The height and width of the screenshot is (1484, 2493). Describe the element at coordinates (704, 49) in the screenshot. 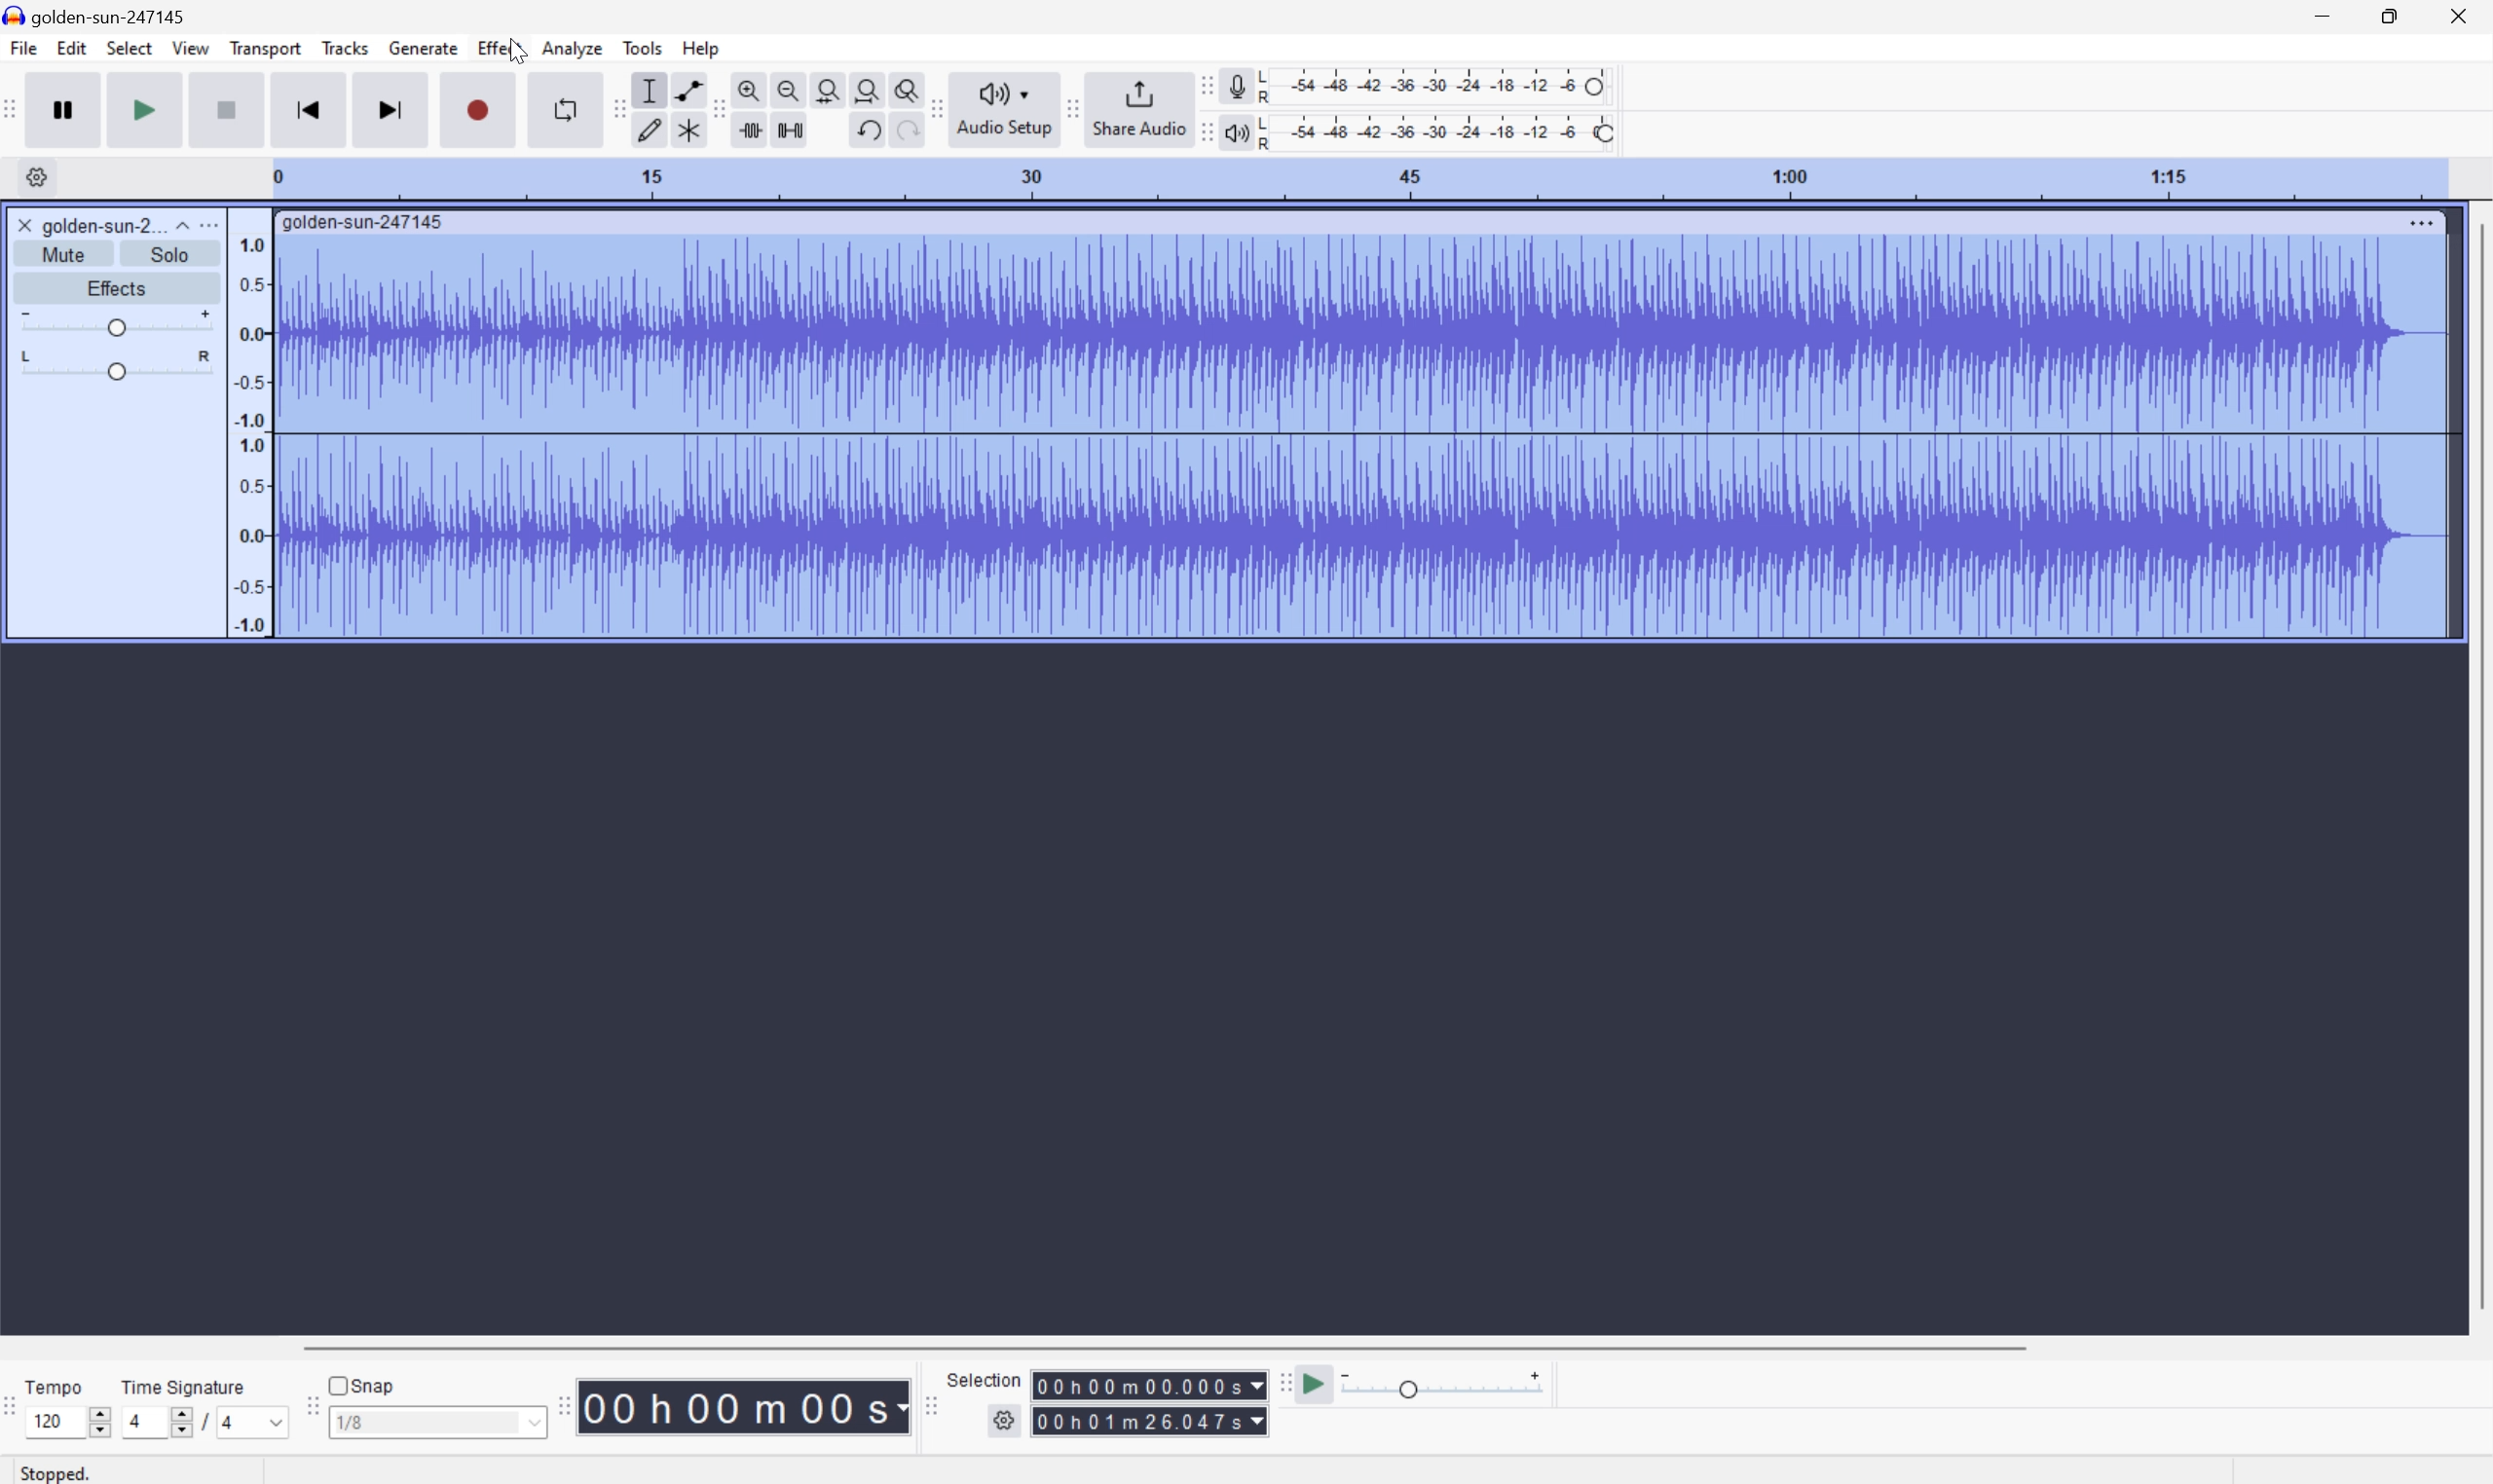

I see `Help` at that location.